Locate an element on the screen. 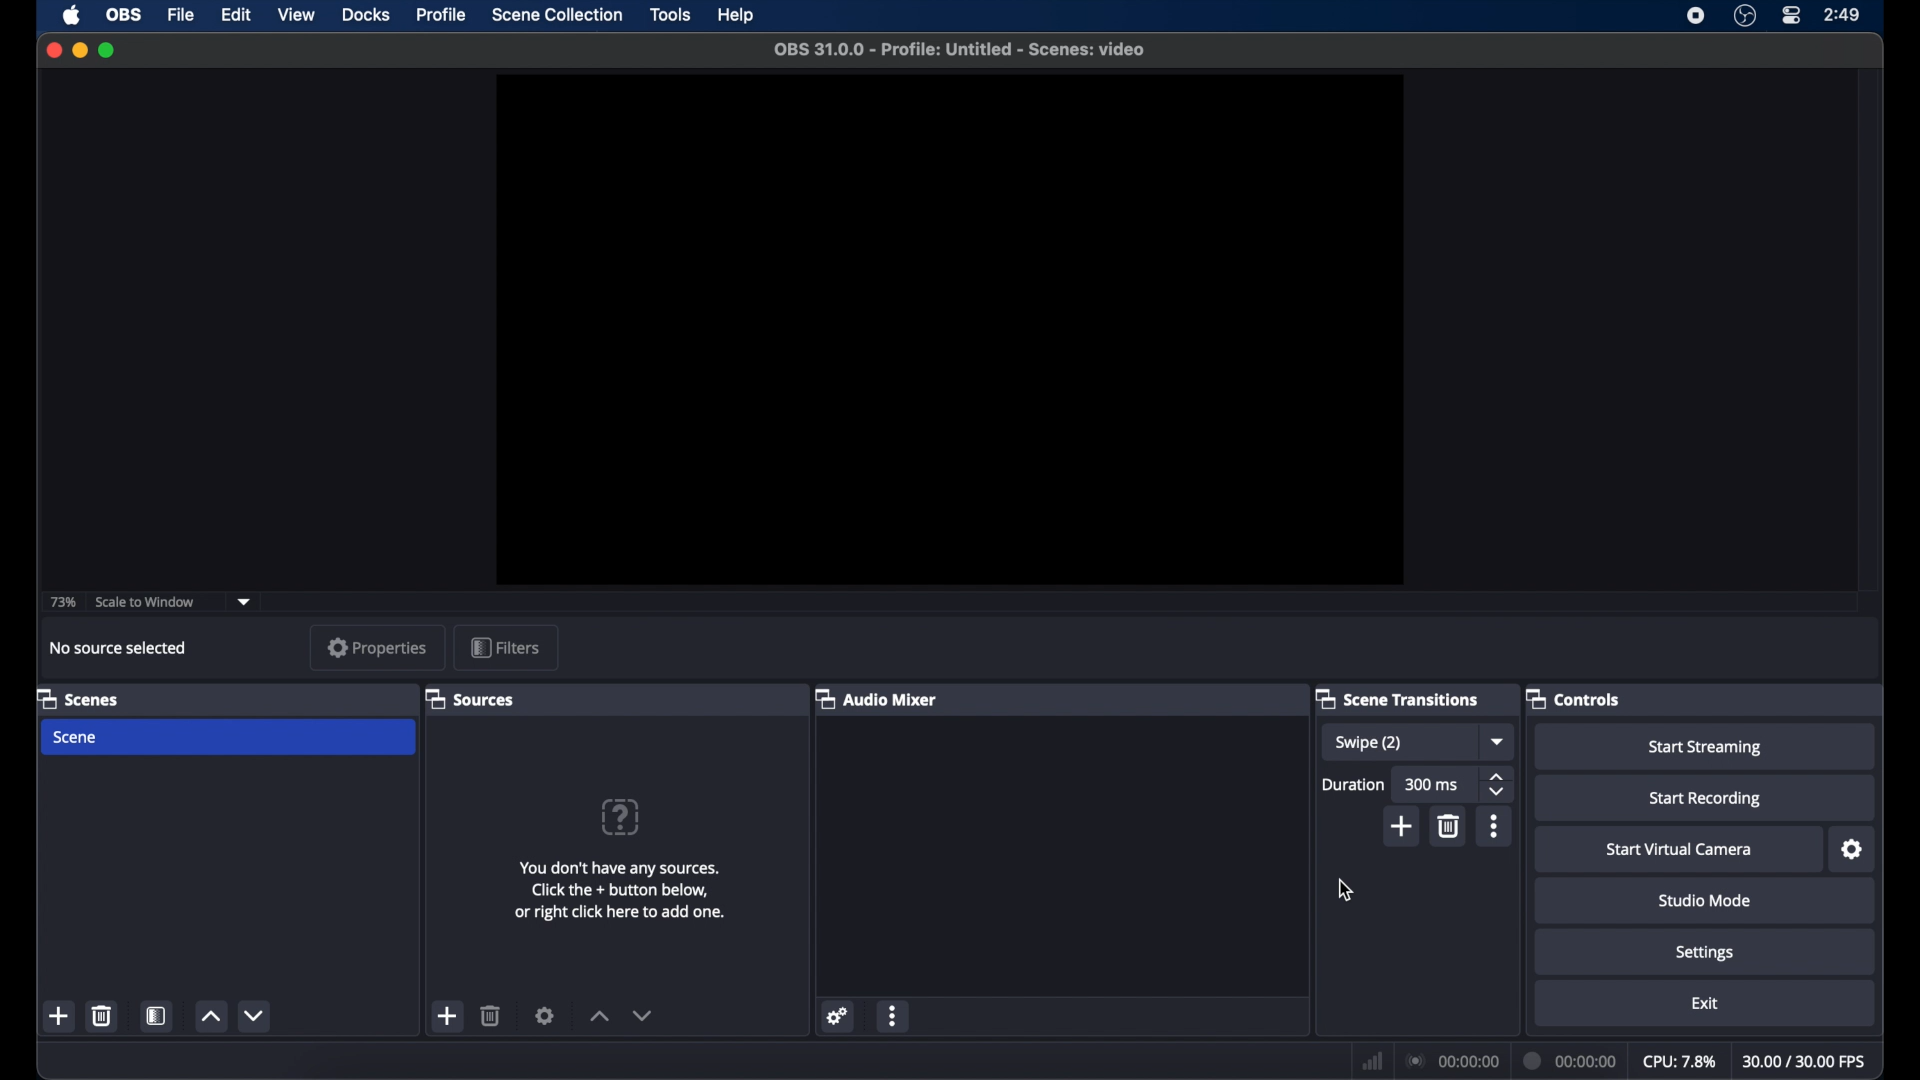  edit is located at coordinates (234, 15).